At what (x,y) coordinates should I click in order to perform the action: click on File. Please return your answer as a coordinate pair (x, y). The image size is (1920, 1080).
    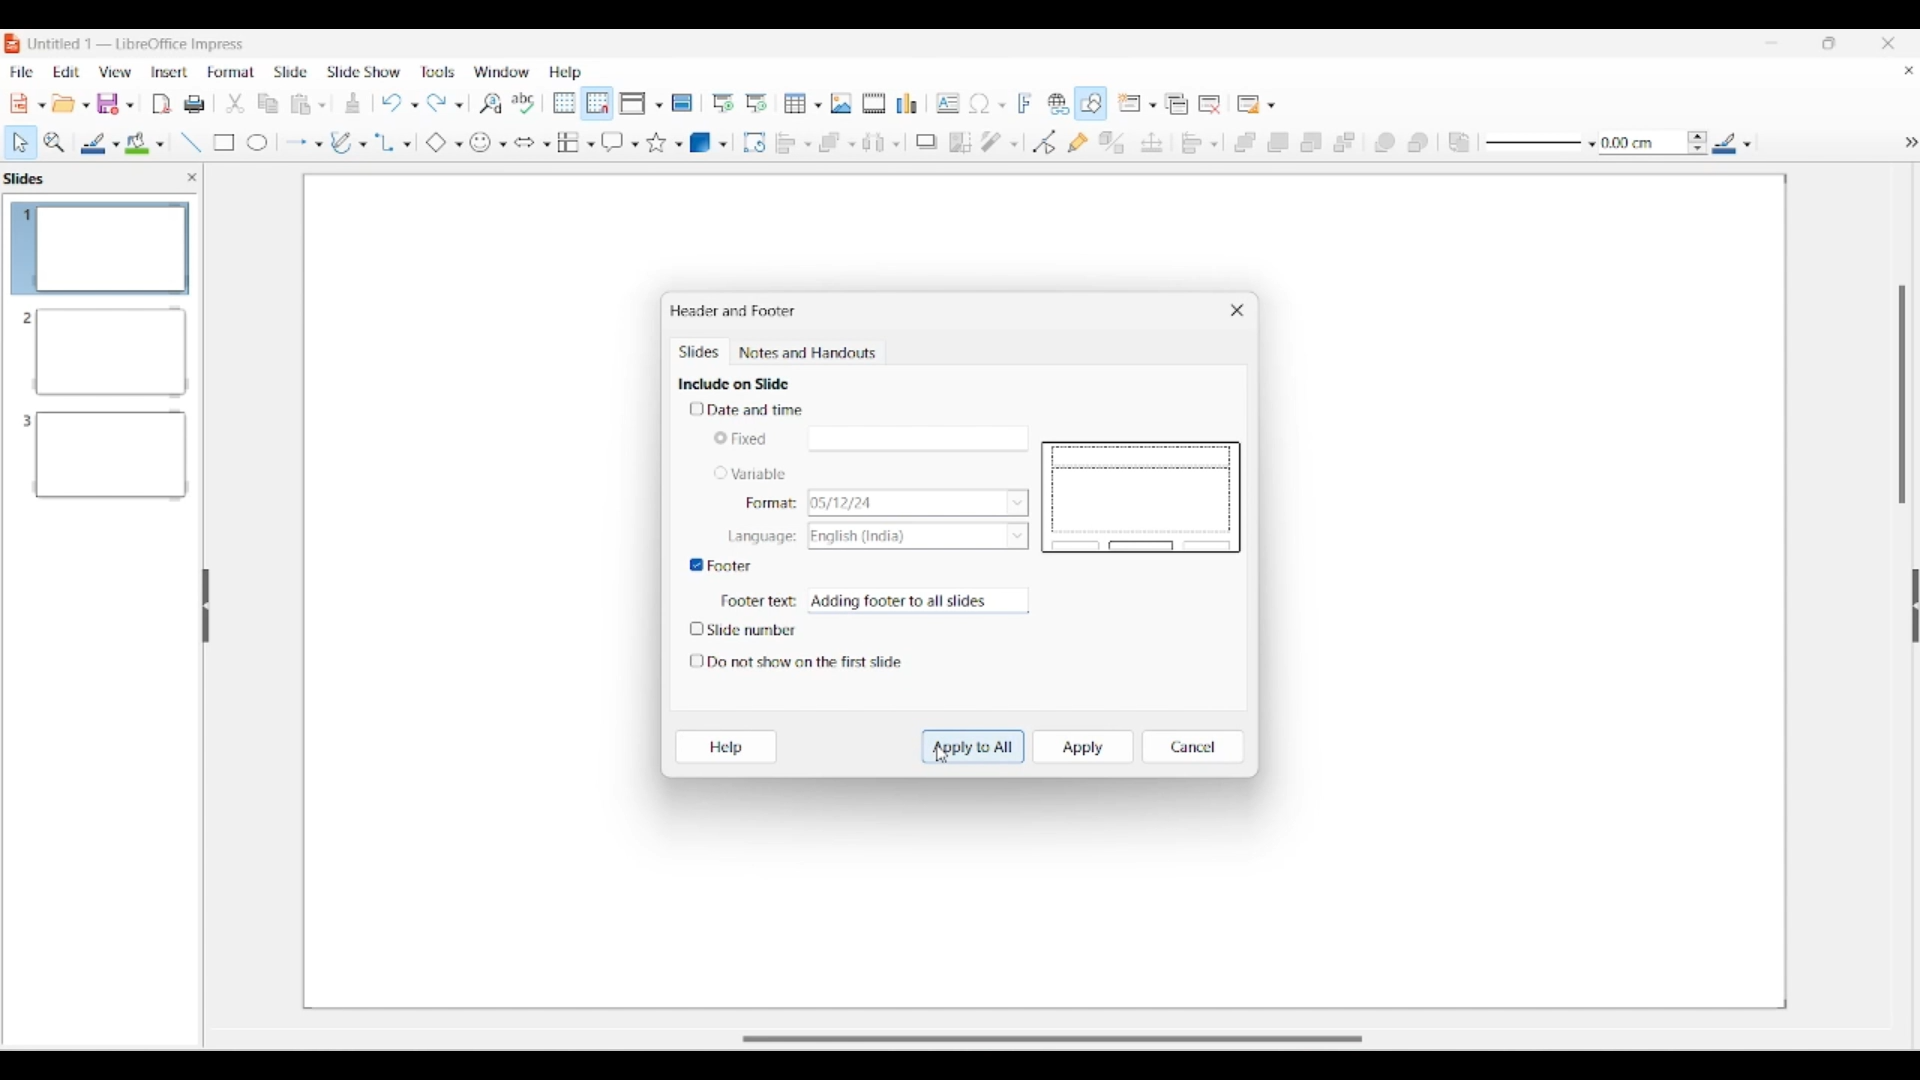
    Looking at the image, I should click on (159, 106).